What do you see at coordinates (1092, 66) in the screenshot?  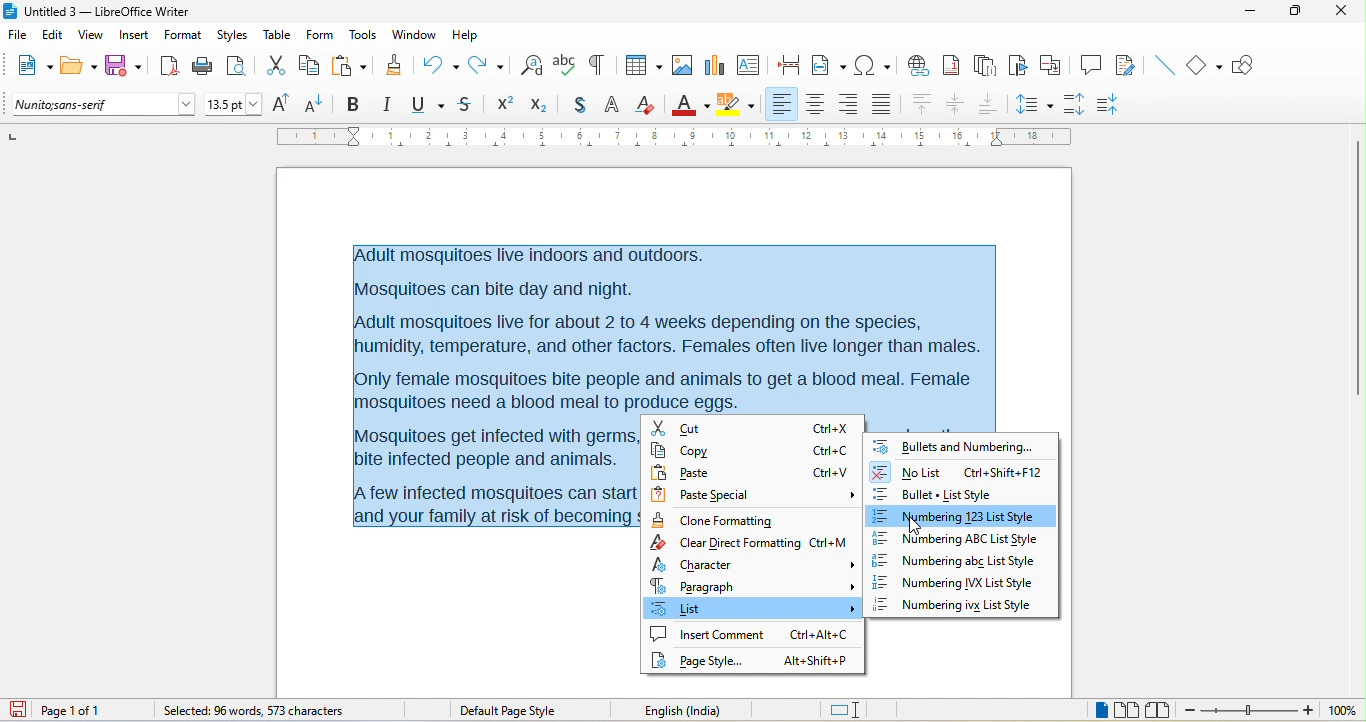 I see `comment` at bounding box center [1092, 66].